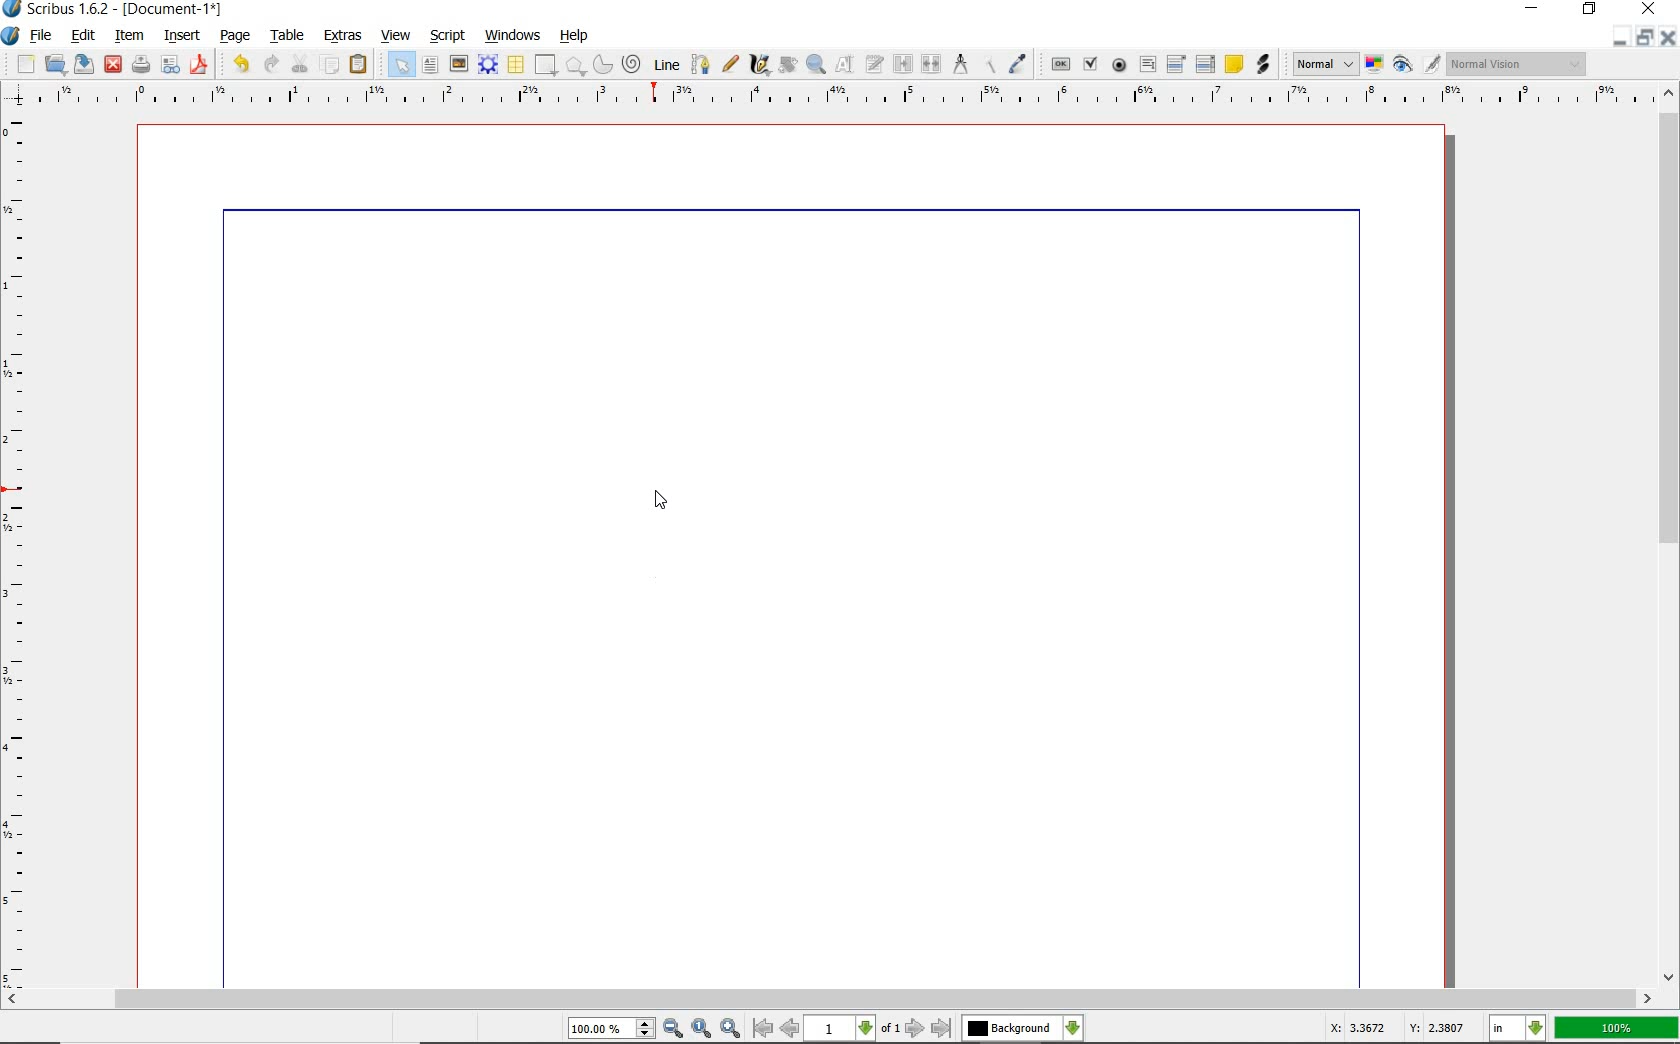  What do you see at coordinates (1394, 1031) in the screenshot?
I see `Cursor Coordinates` at bounding box center [1394, 1031].